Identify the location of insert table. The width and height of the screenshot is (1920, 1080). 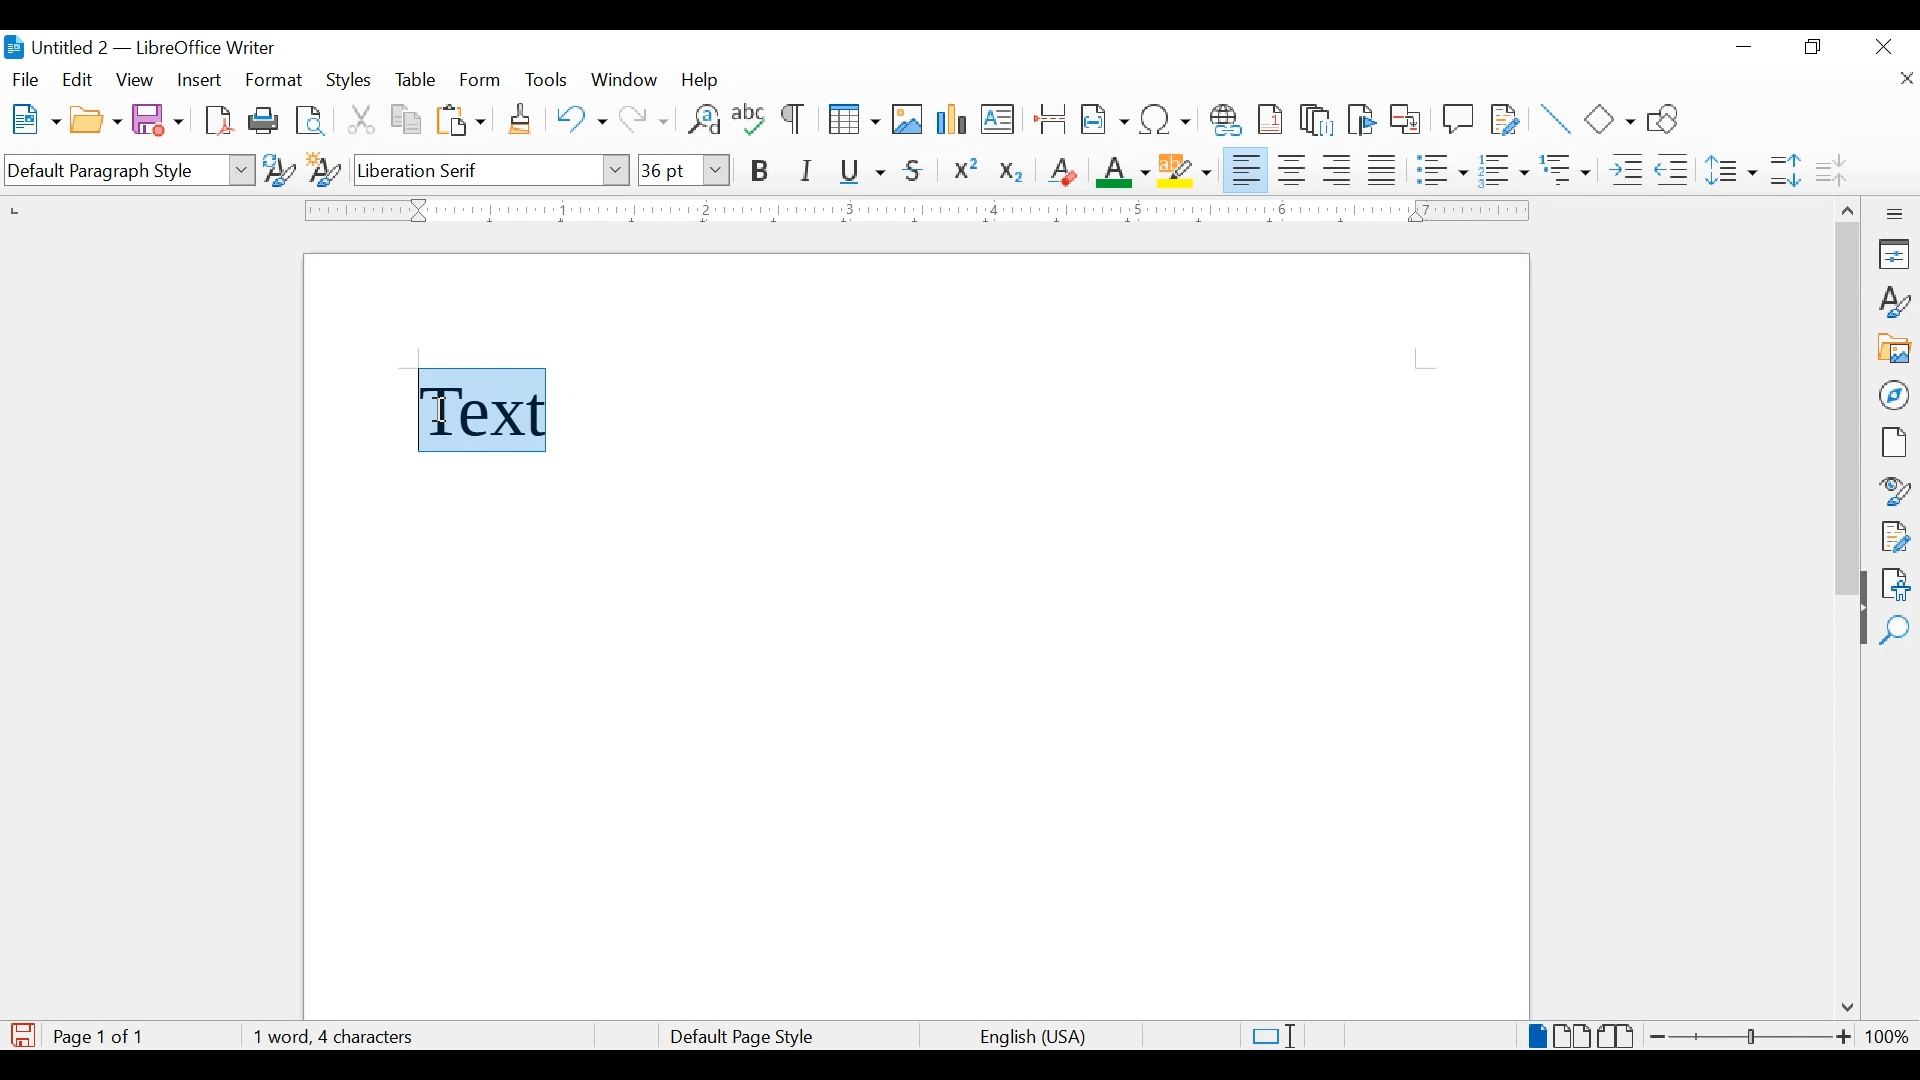
(854, 119).